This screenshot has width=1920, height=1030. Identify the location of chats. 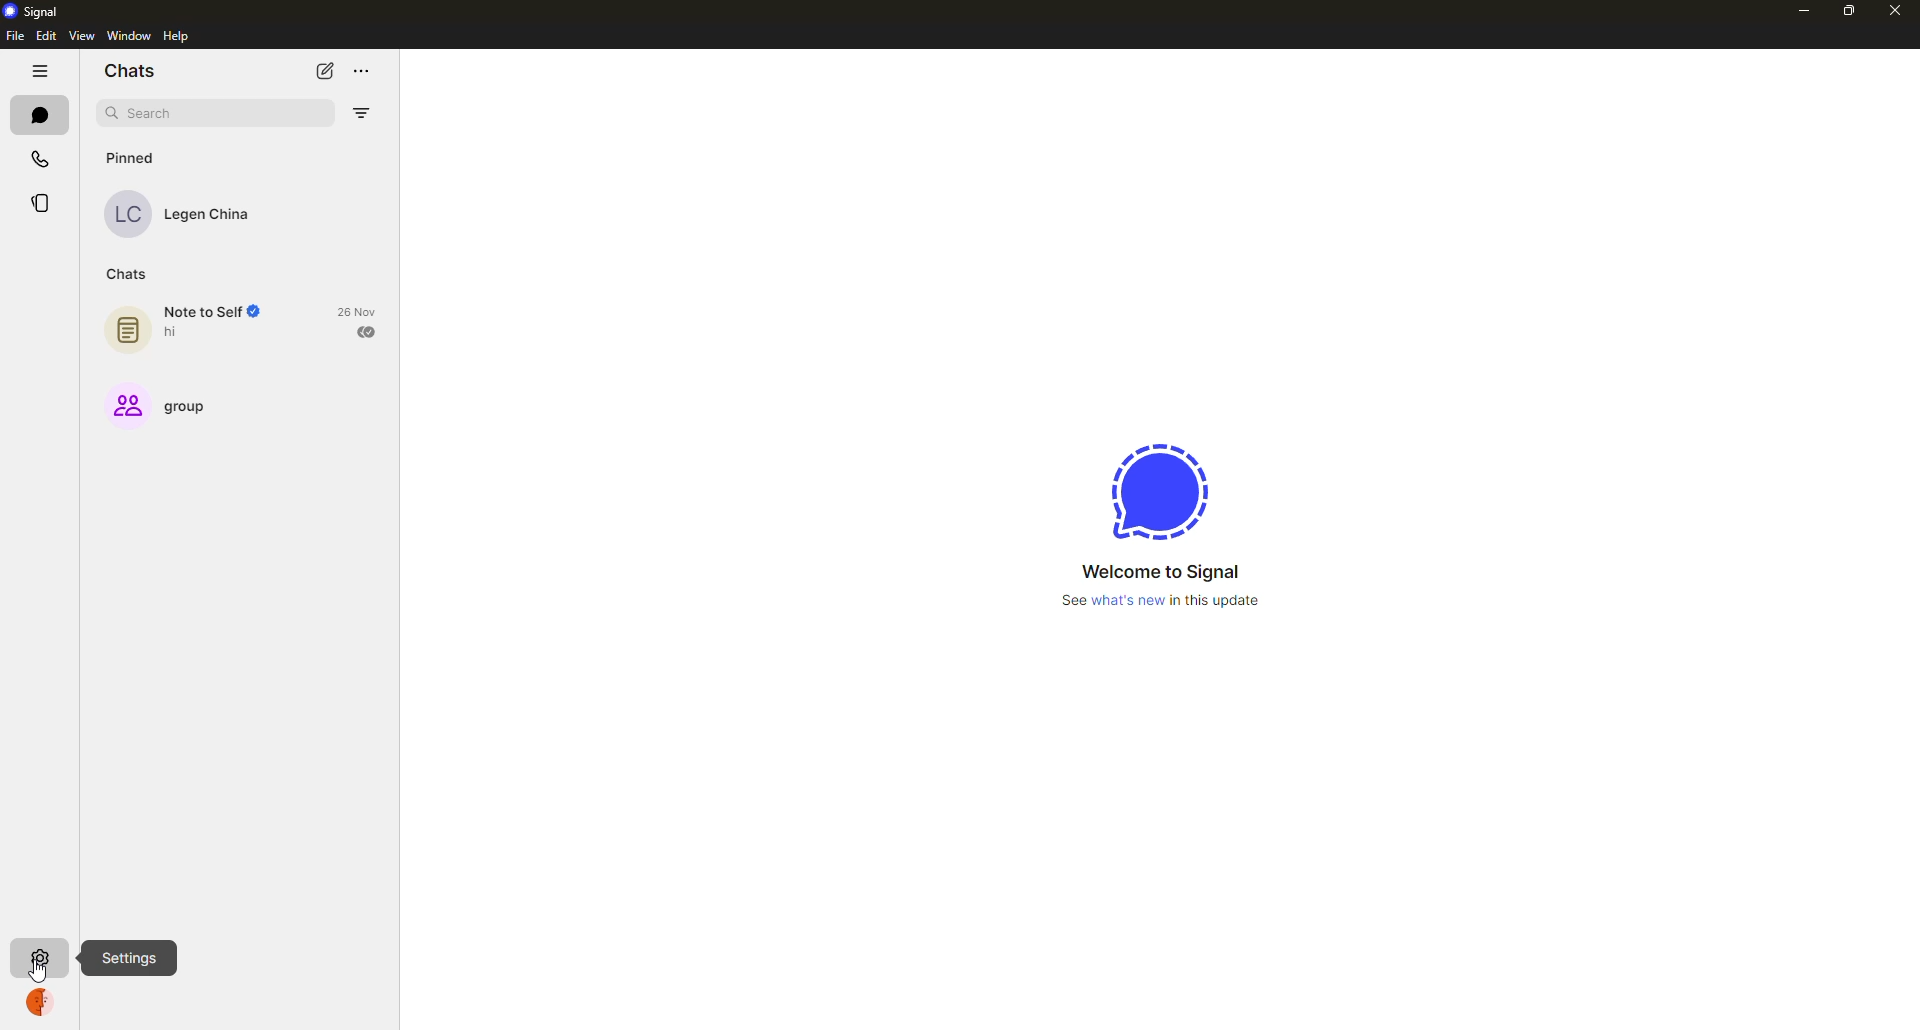
(133, 274).